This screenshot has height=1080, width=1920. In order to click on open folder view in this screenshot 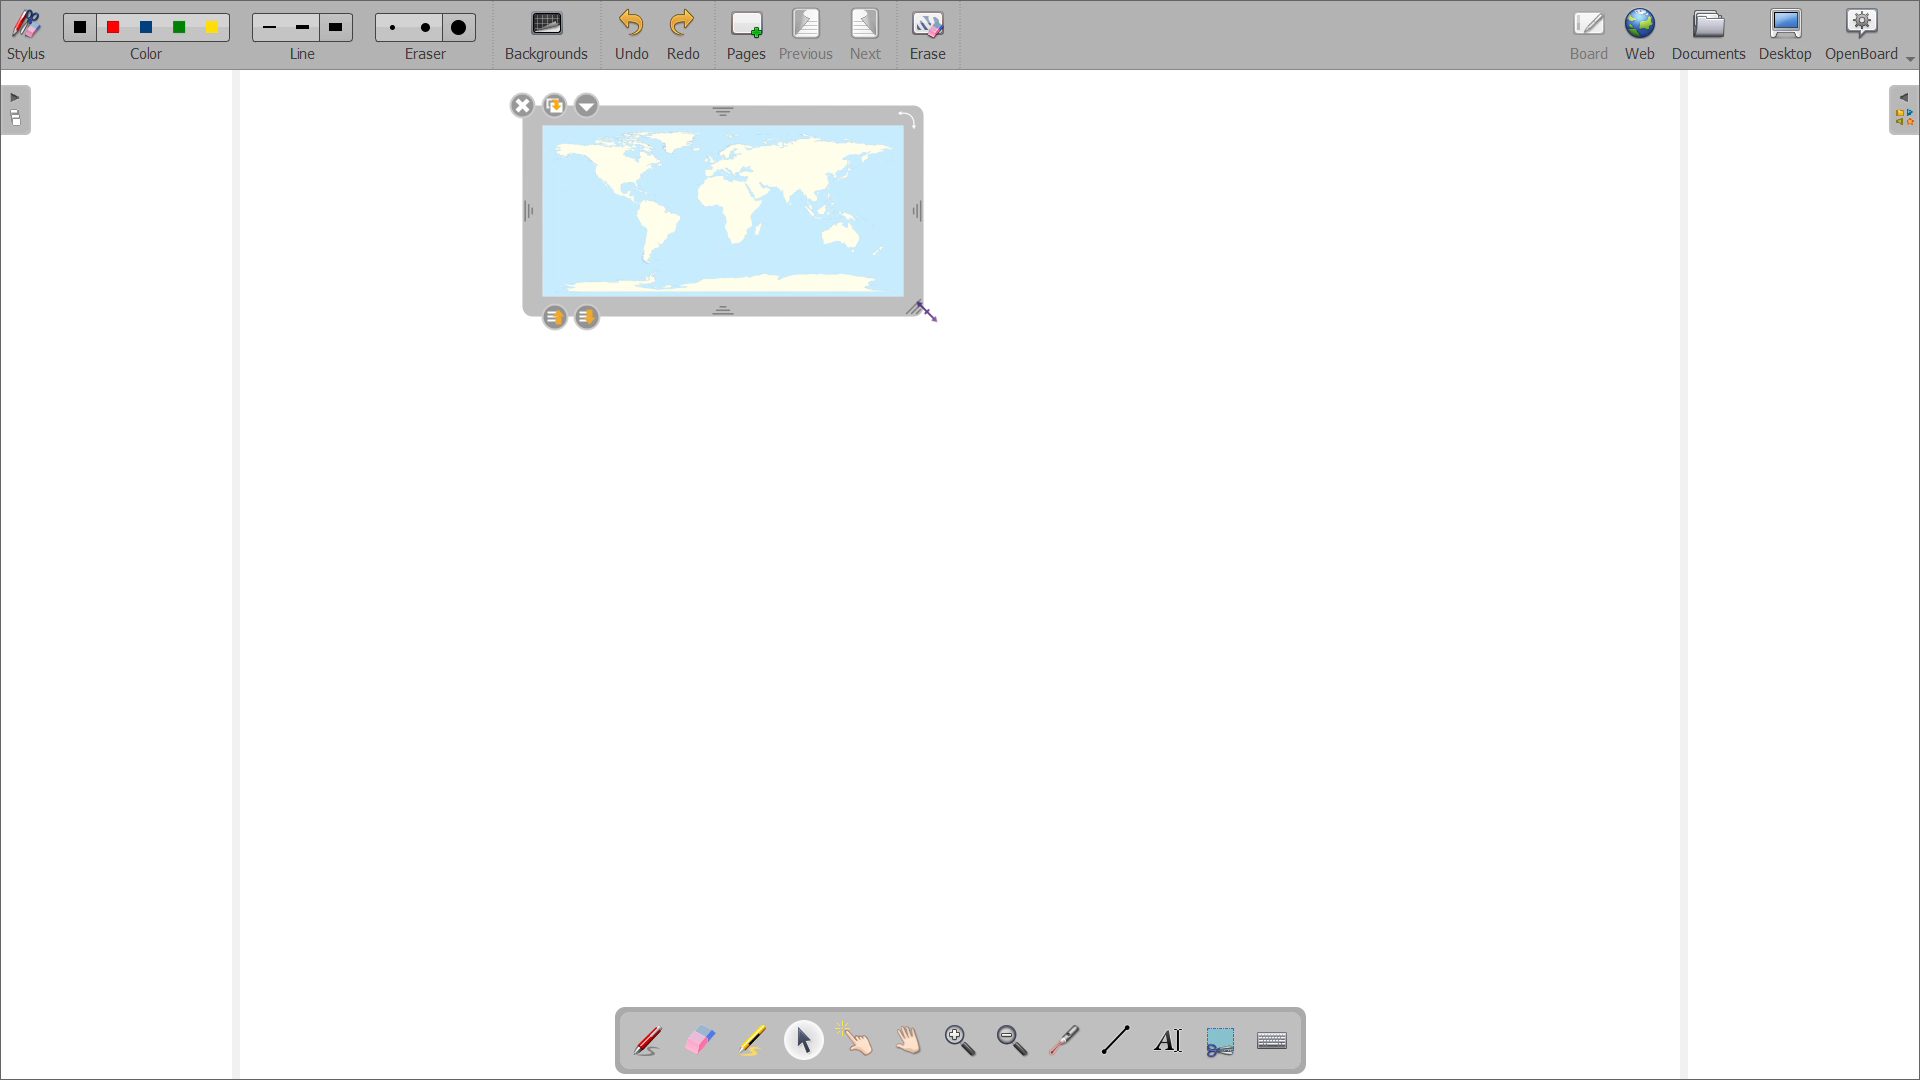, I will do `click(1904, 109)`.